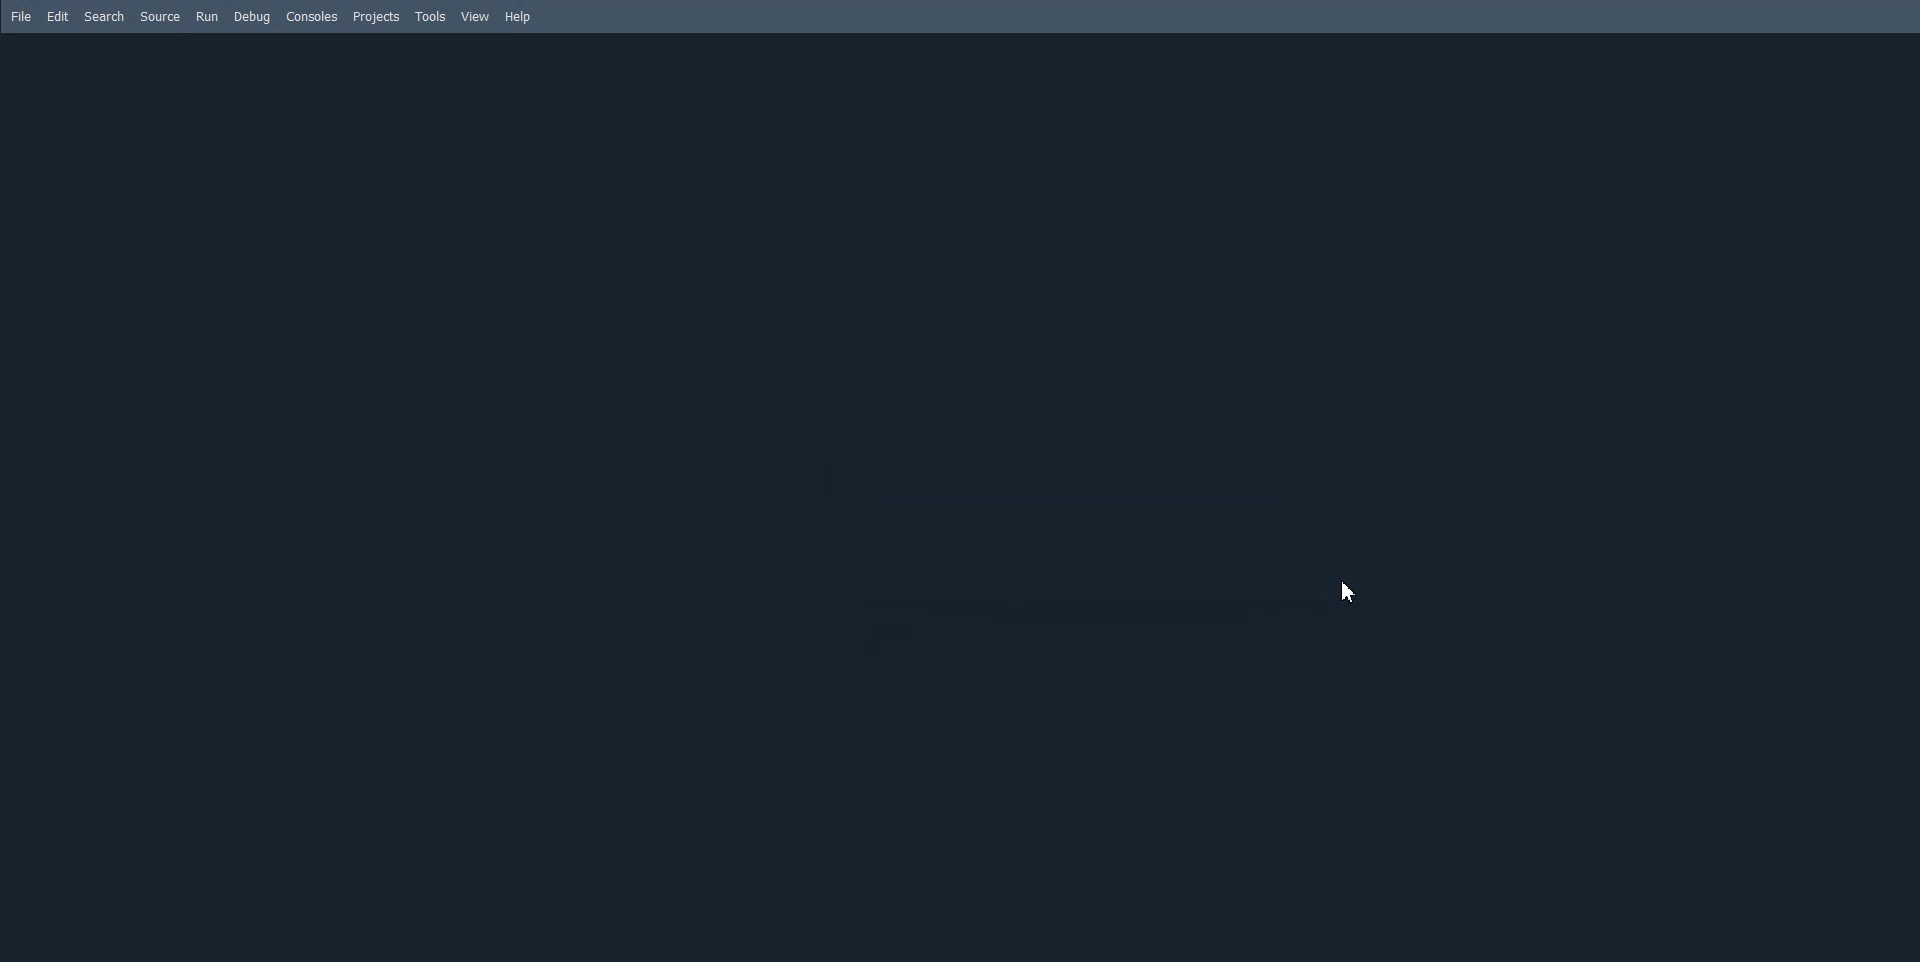 Image resolution: width=1920 pixels, height=962 pixels. Describe the element at coordinates (376, 16) in the screenshot. I see `Projects` at that location.